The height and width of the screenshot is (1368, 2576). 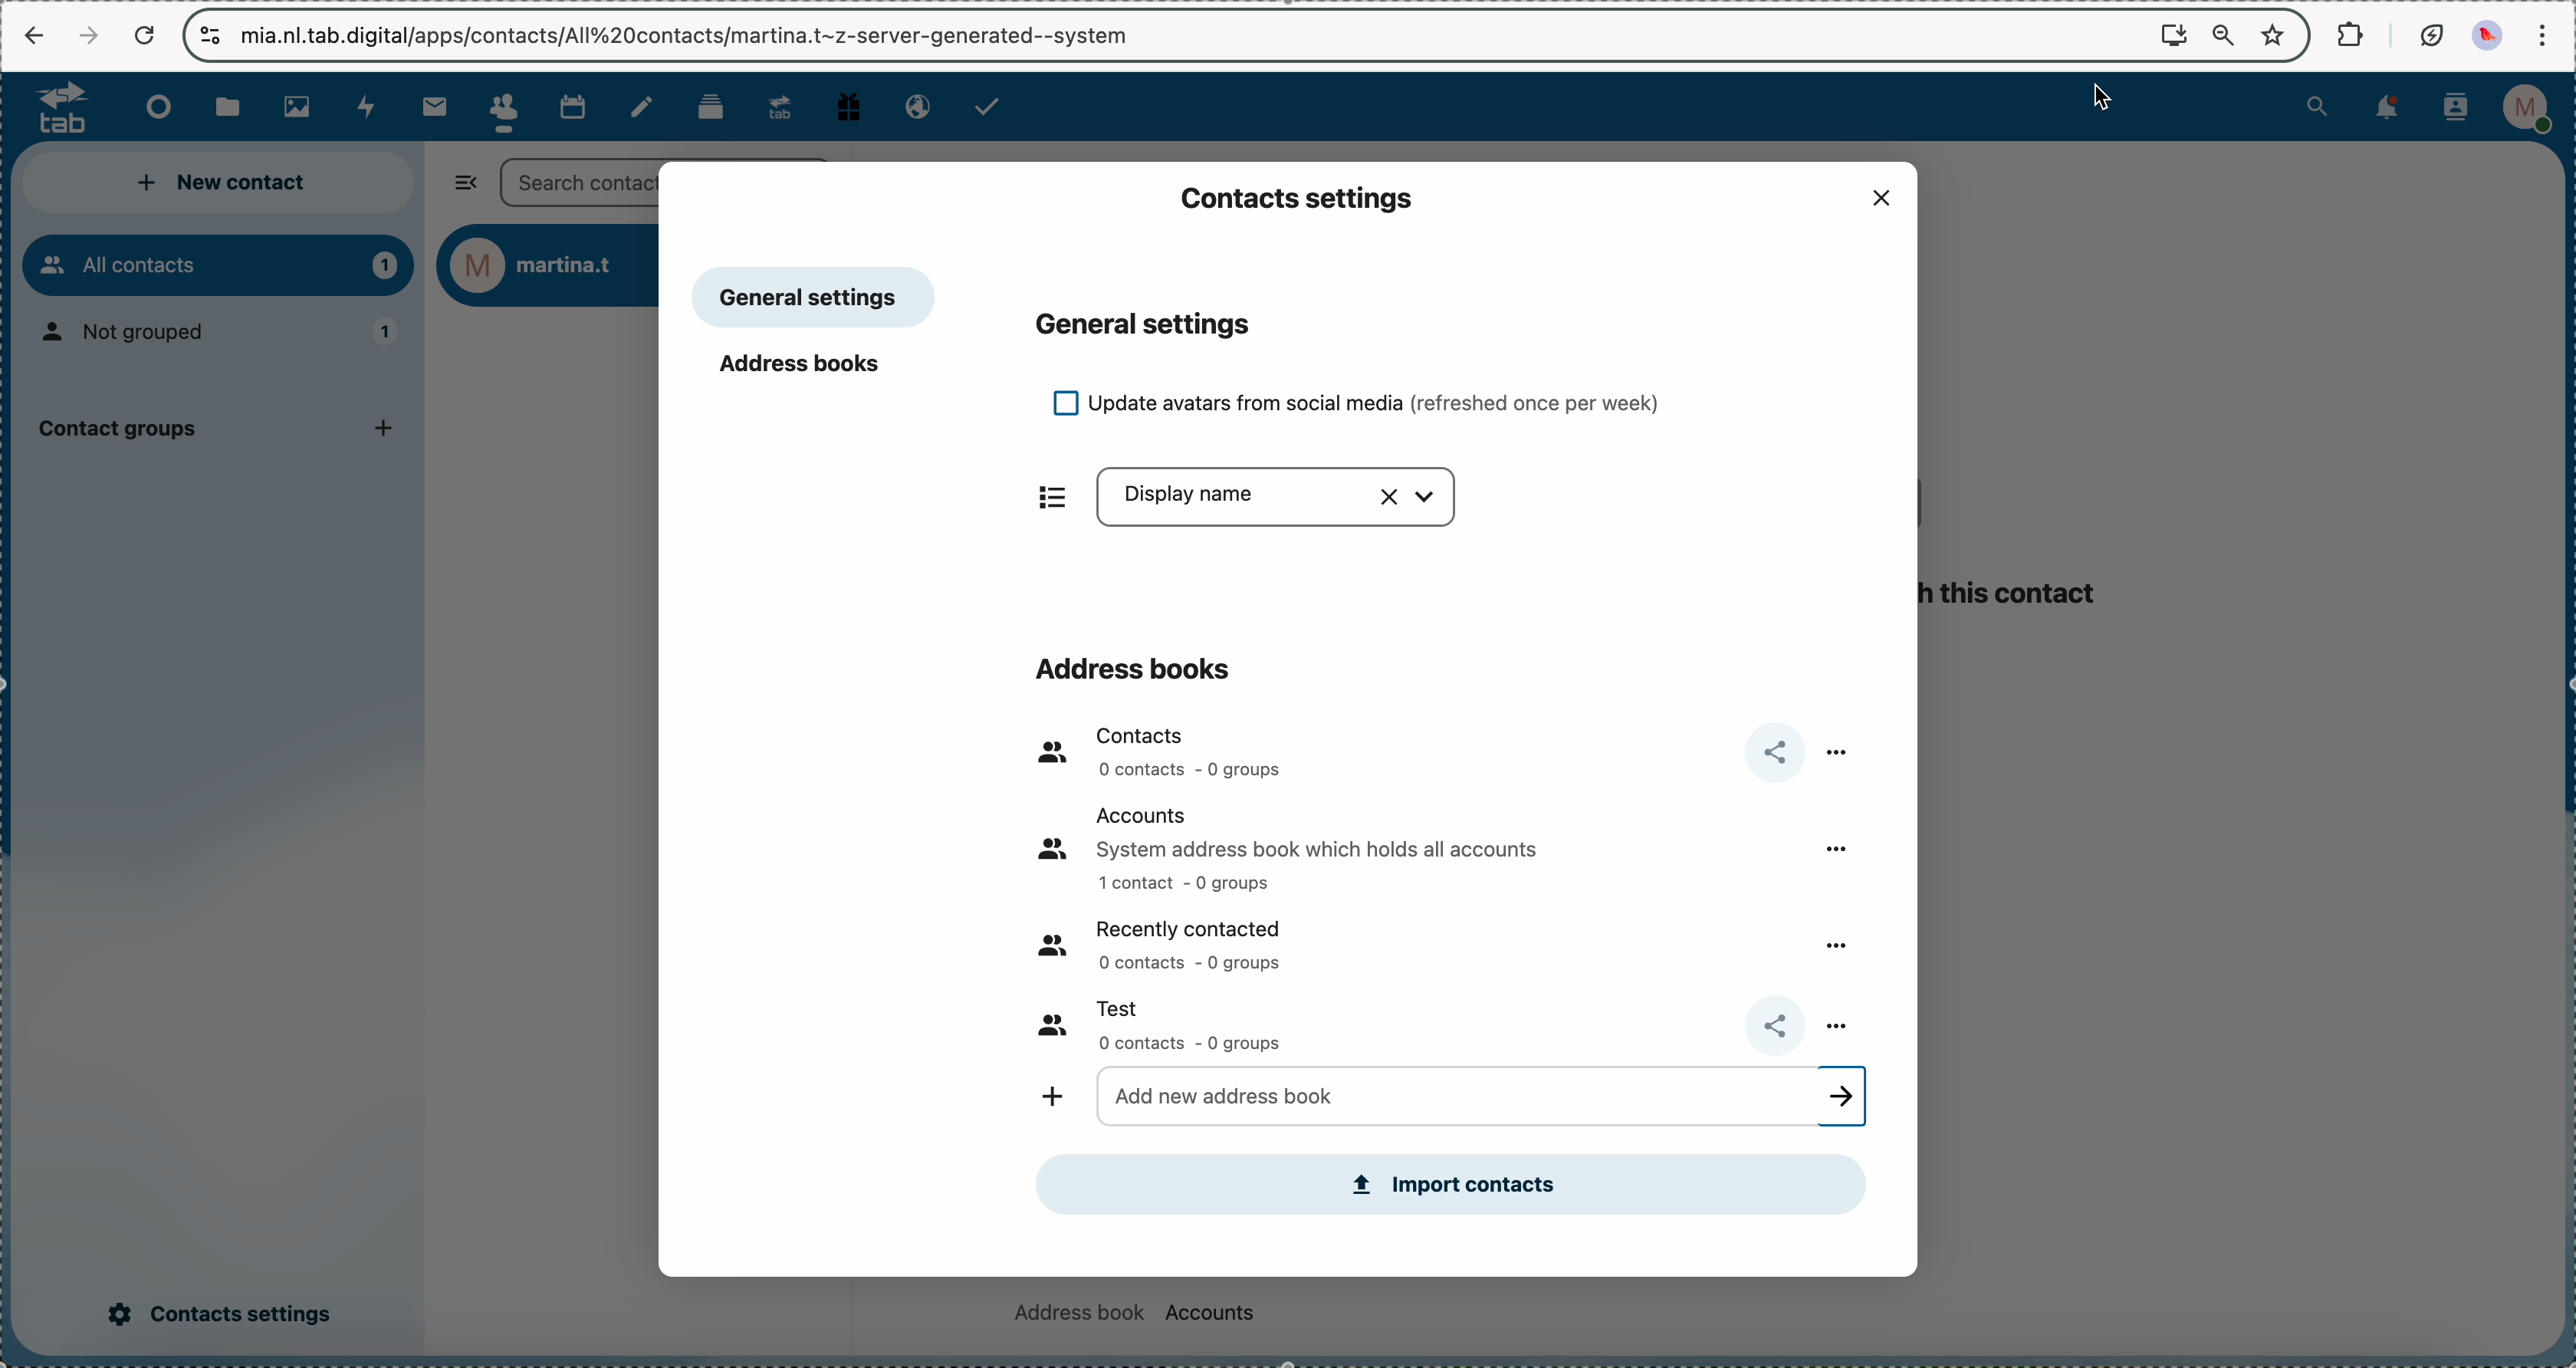 I want to click on add new address book, so click(x=1439, y=1096).